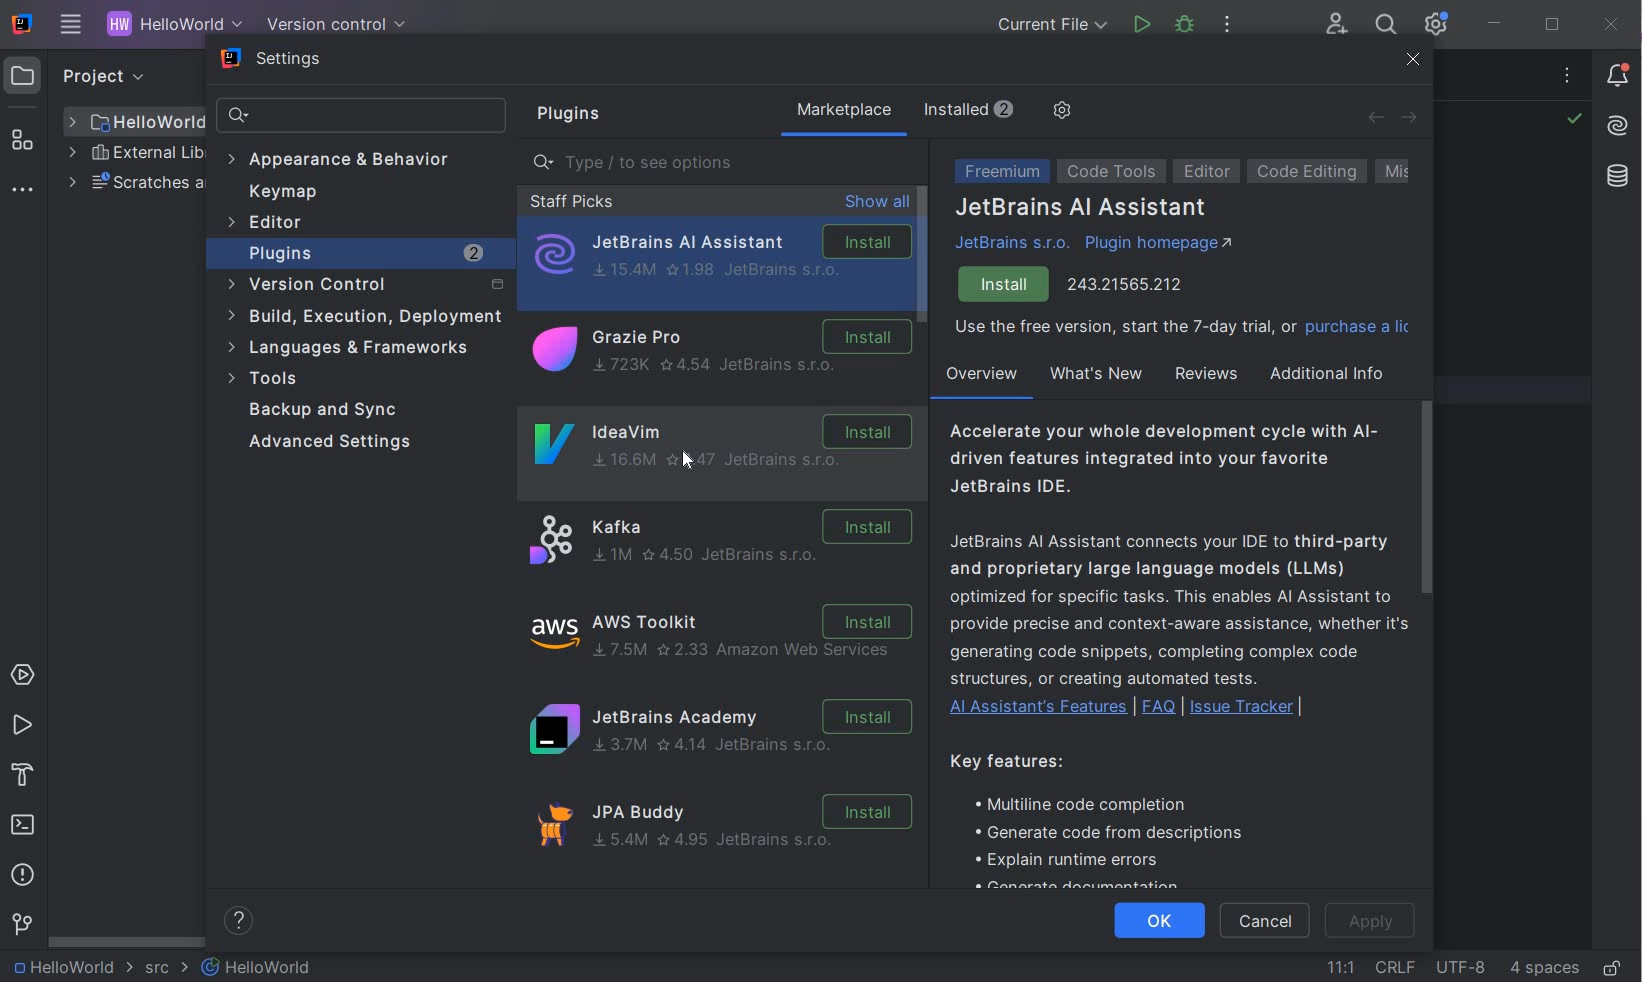  I want to click on marketplace, so click(843, 112).